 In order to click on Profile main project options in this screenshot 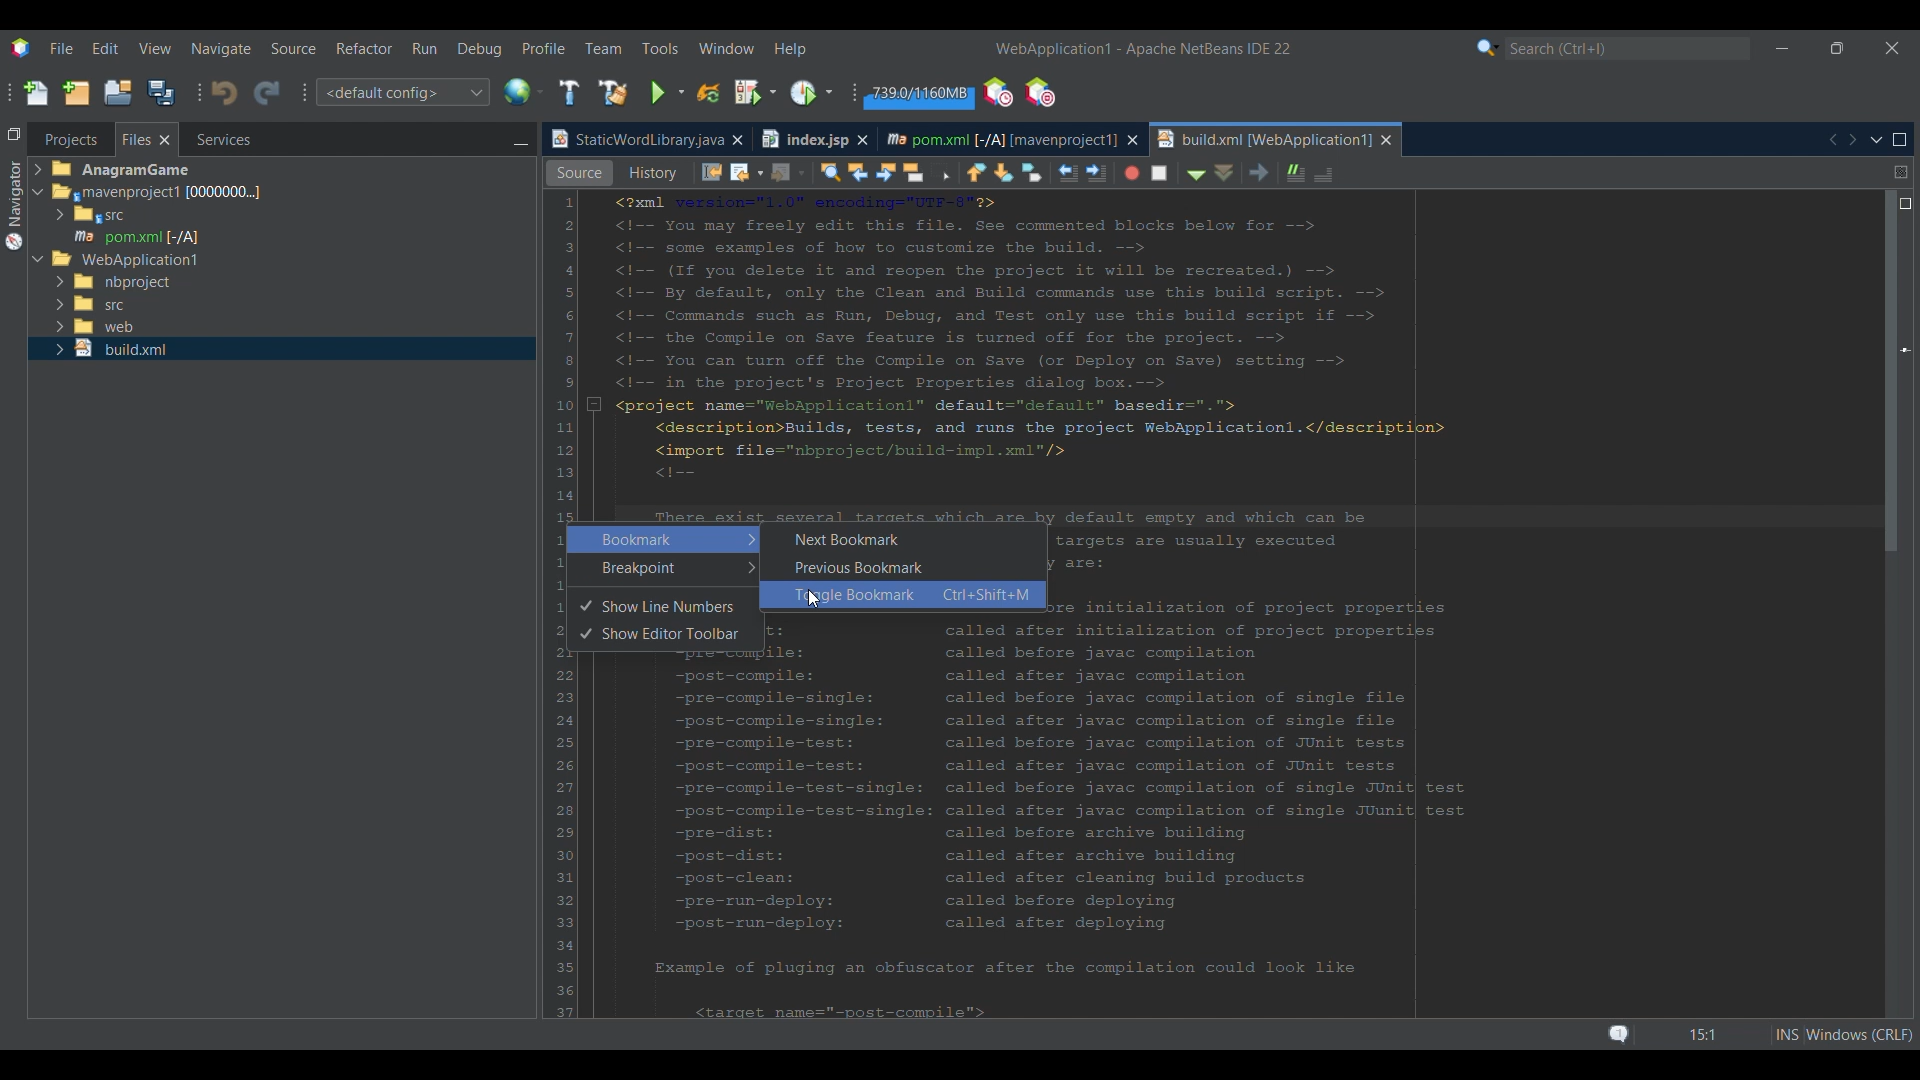, I will do `click(814, 92)`.